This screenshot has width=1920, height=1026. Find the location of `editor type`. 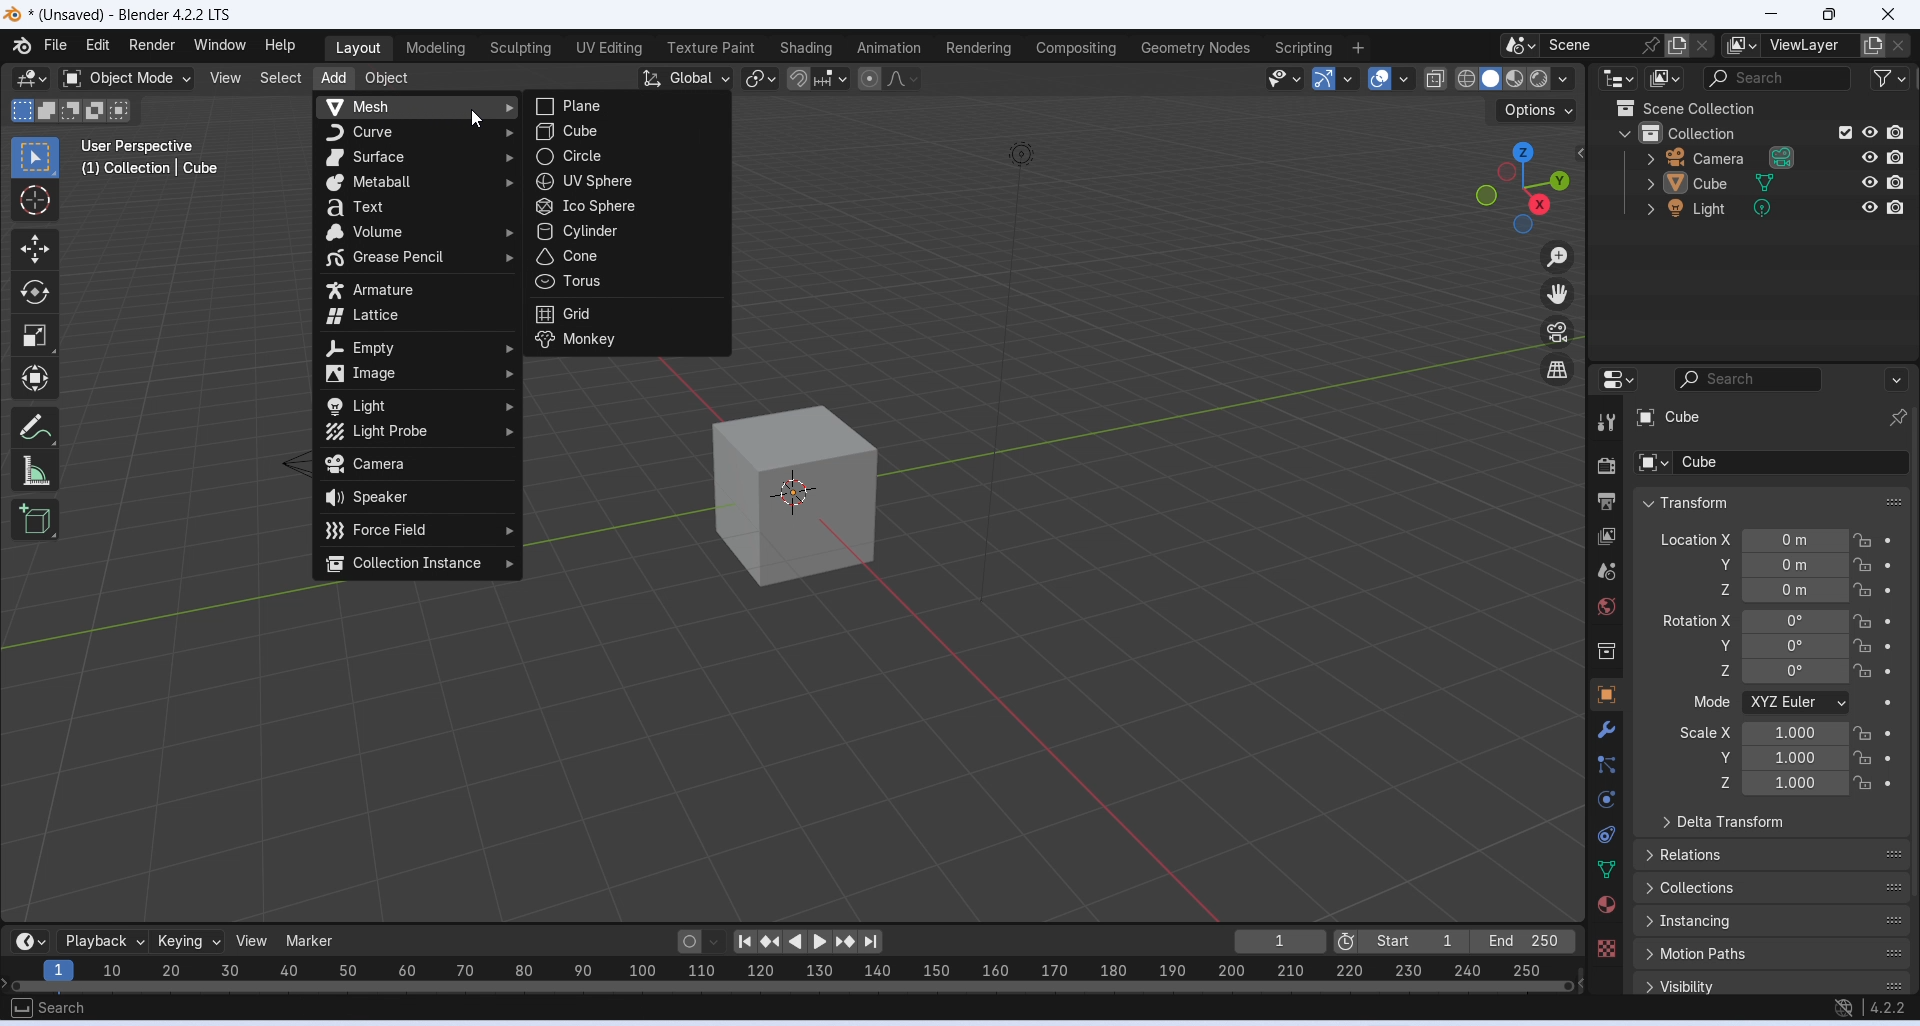

editor type is located at coordinates (1621, 78).